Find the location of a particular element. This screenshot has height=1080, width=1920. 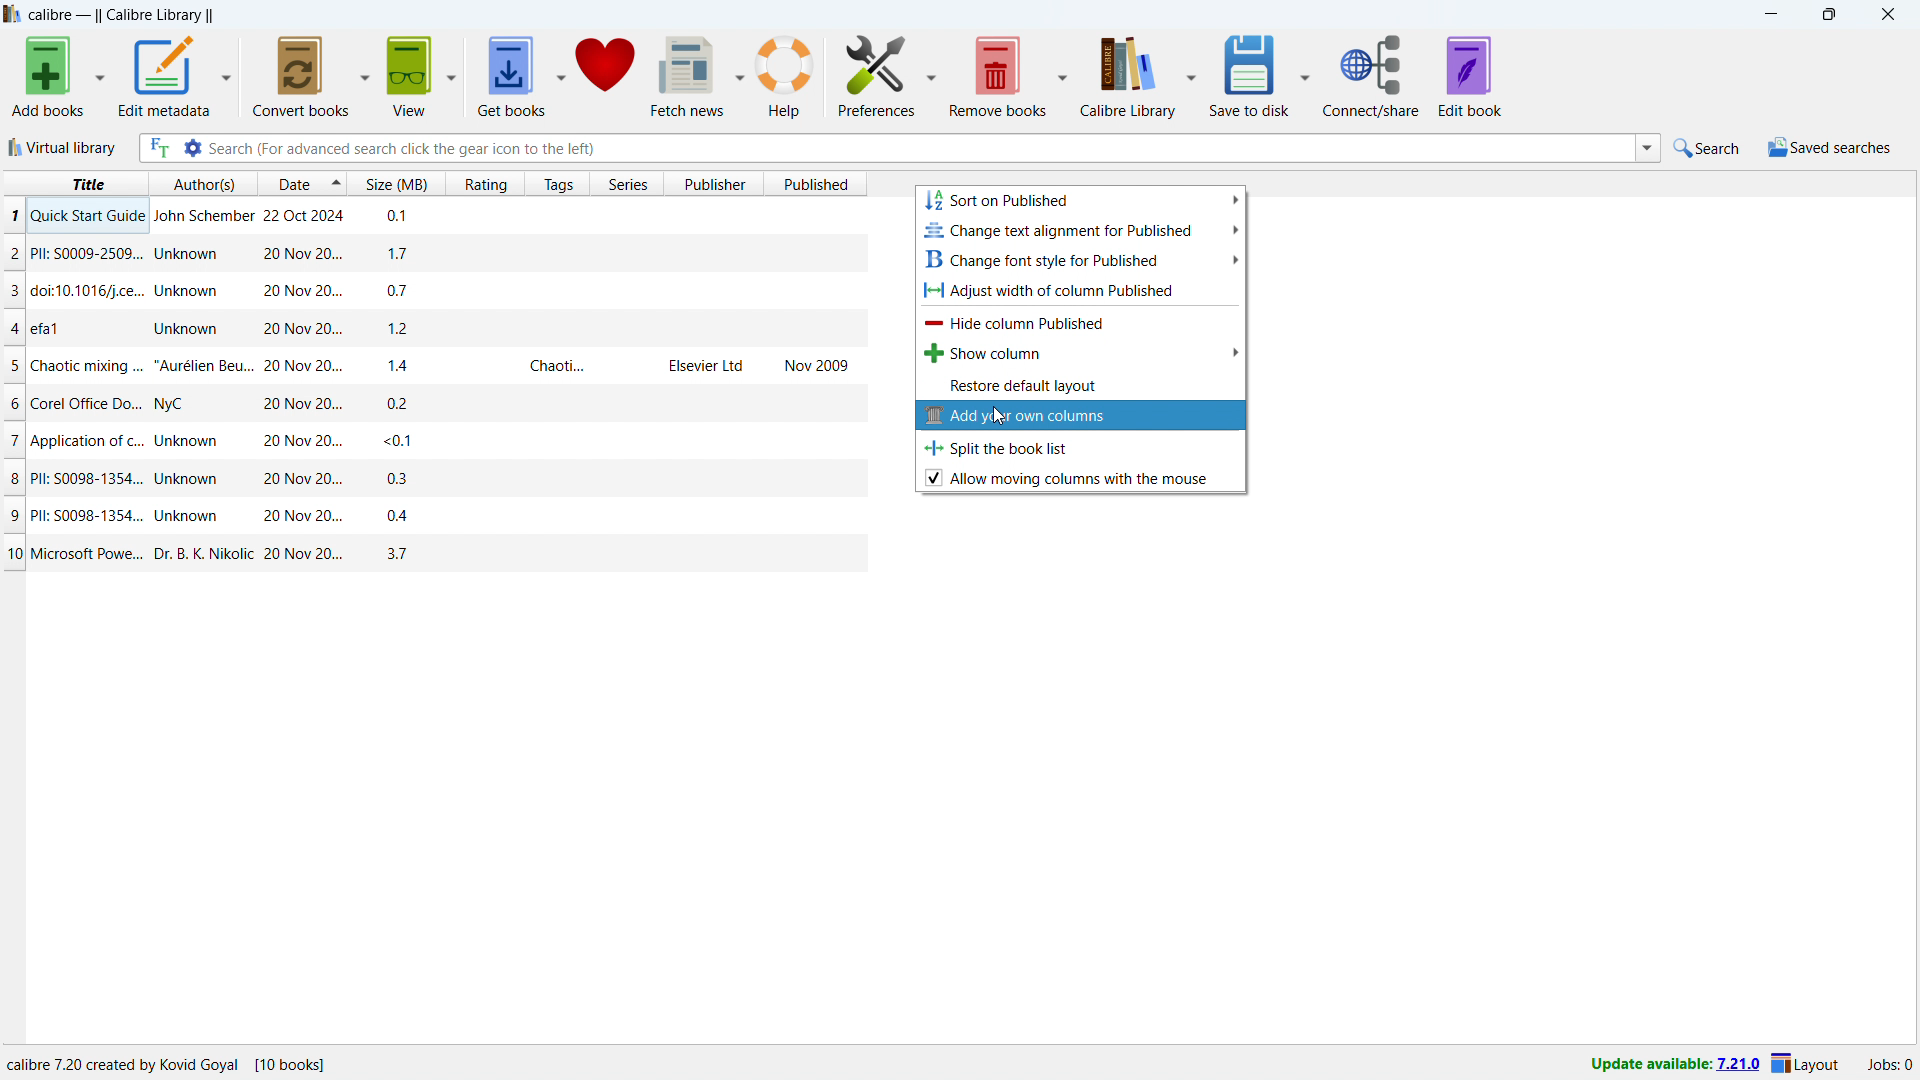

convert books is located at coordinates (299, 76).